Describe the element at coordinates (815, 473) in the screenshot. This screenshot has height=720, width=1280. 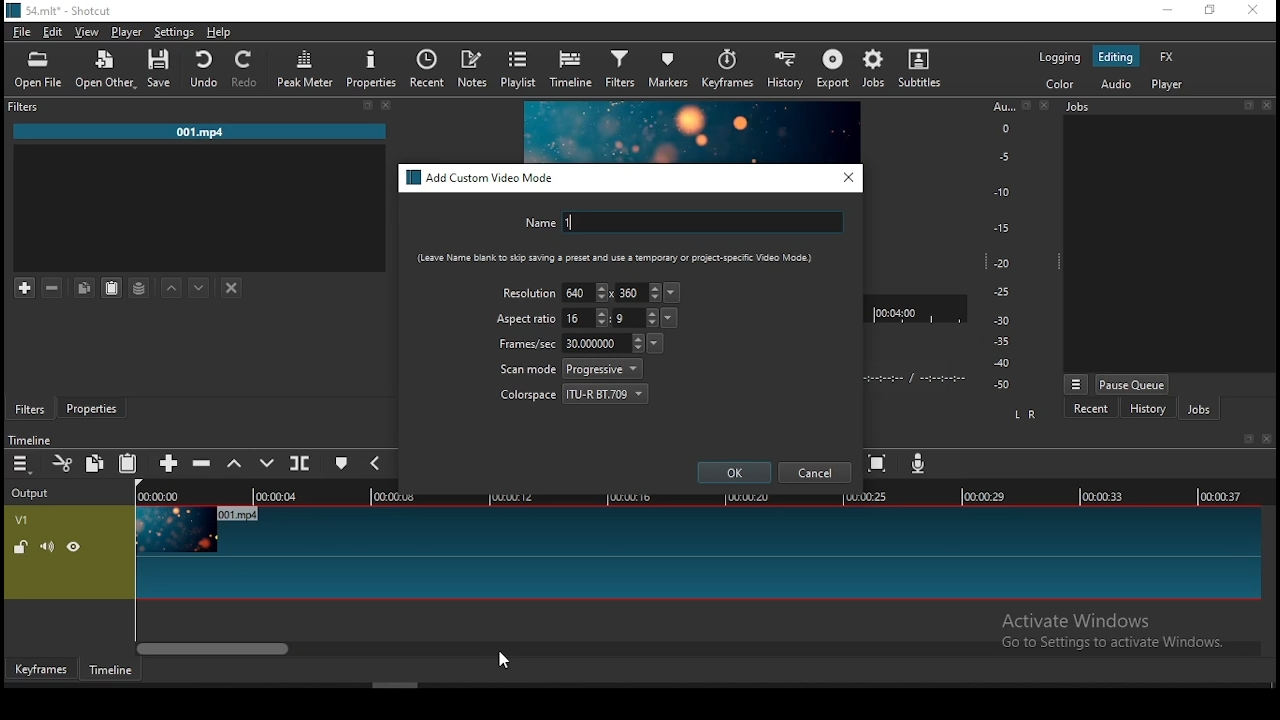
I see `cancel` at that location.